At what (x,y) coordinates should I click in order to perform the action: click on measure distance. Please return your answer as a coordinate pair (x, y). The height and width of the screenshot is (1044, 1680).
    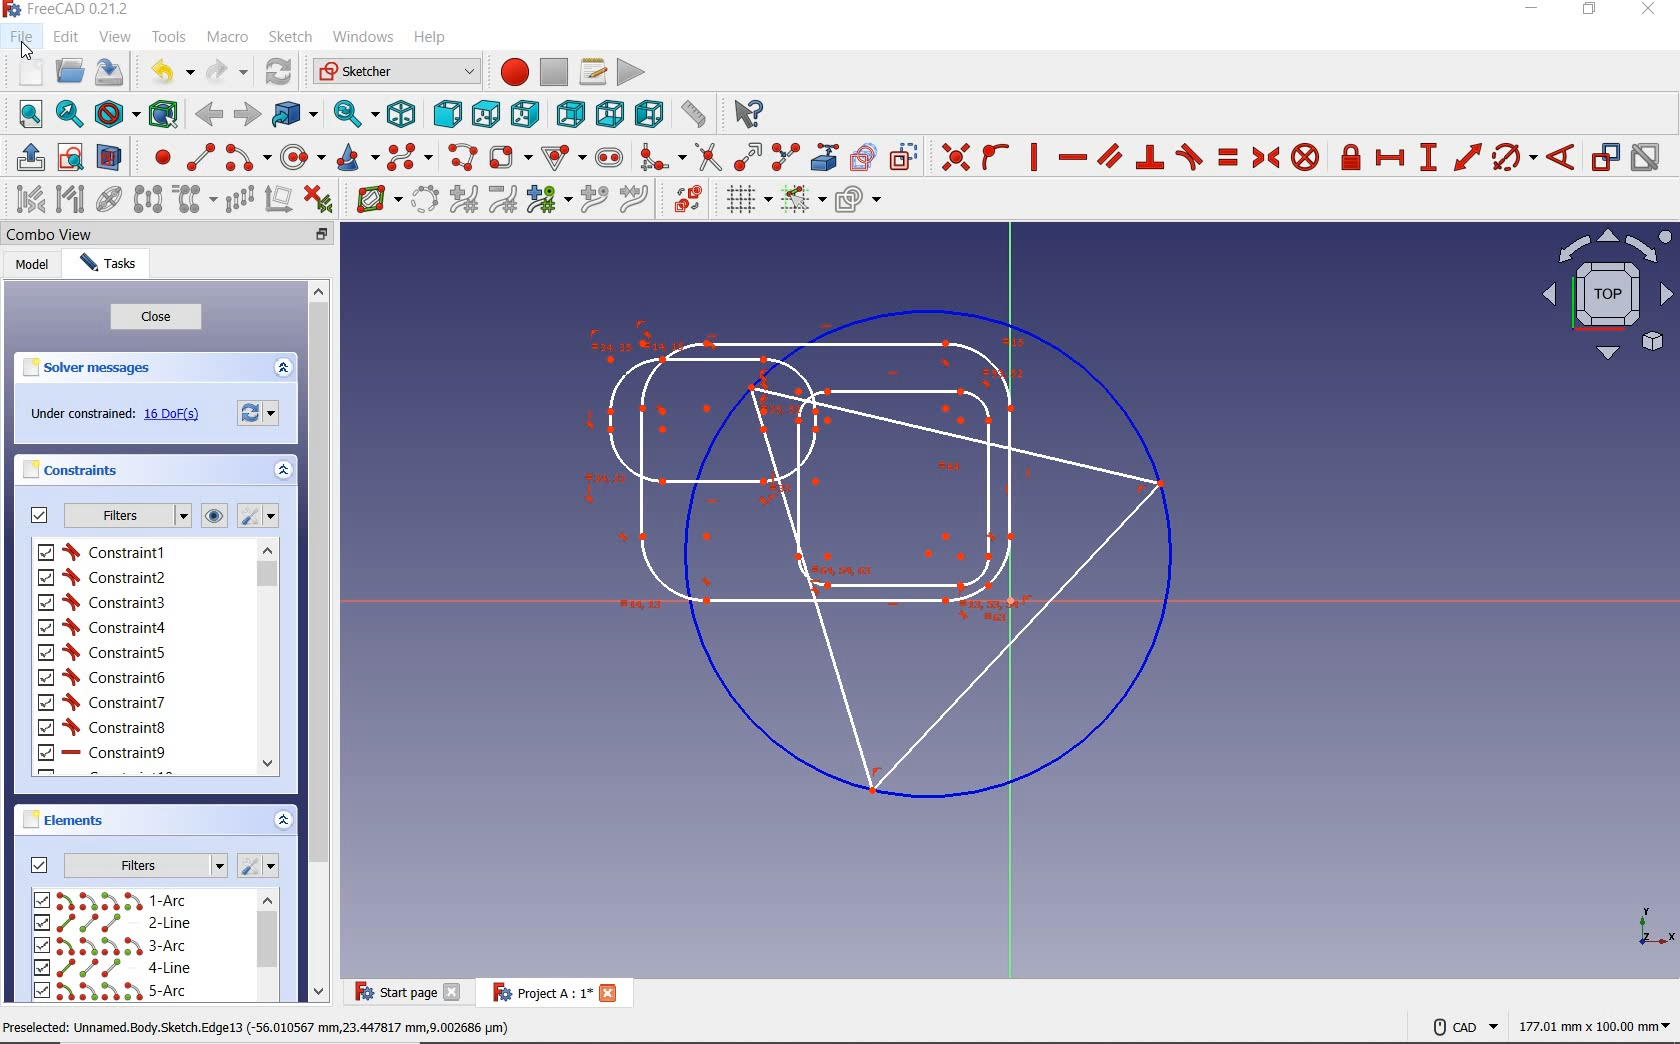
    Looking at the image, I should click on (696, 113).